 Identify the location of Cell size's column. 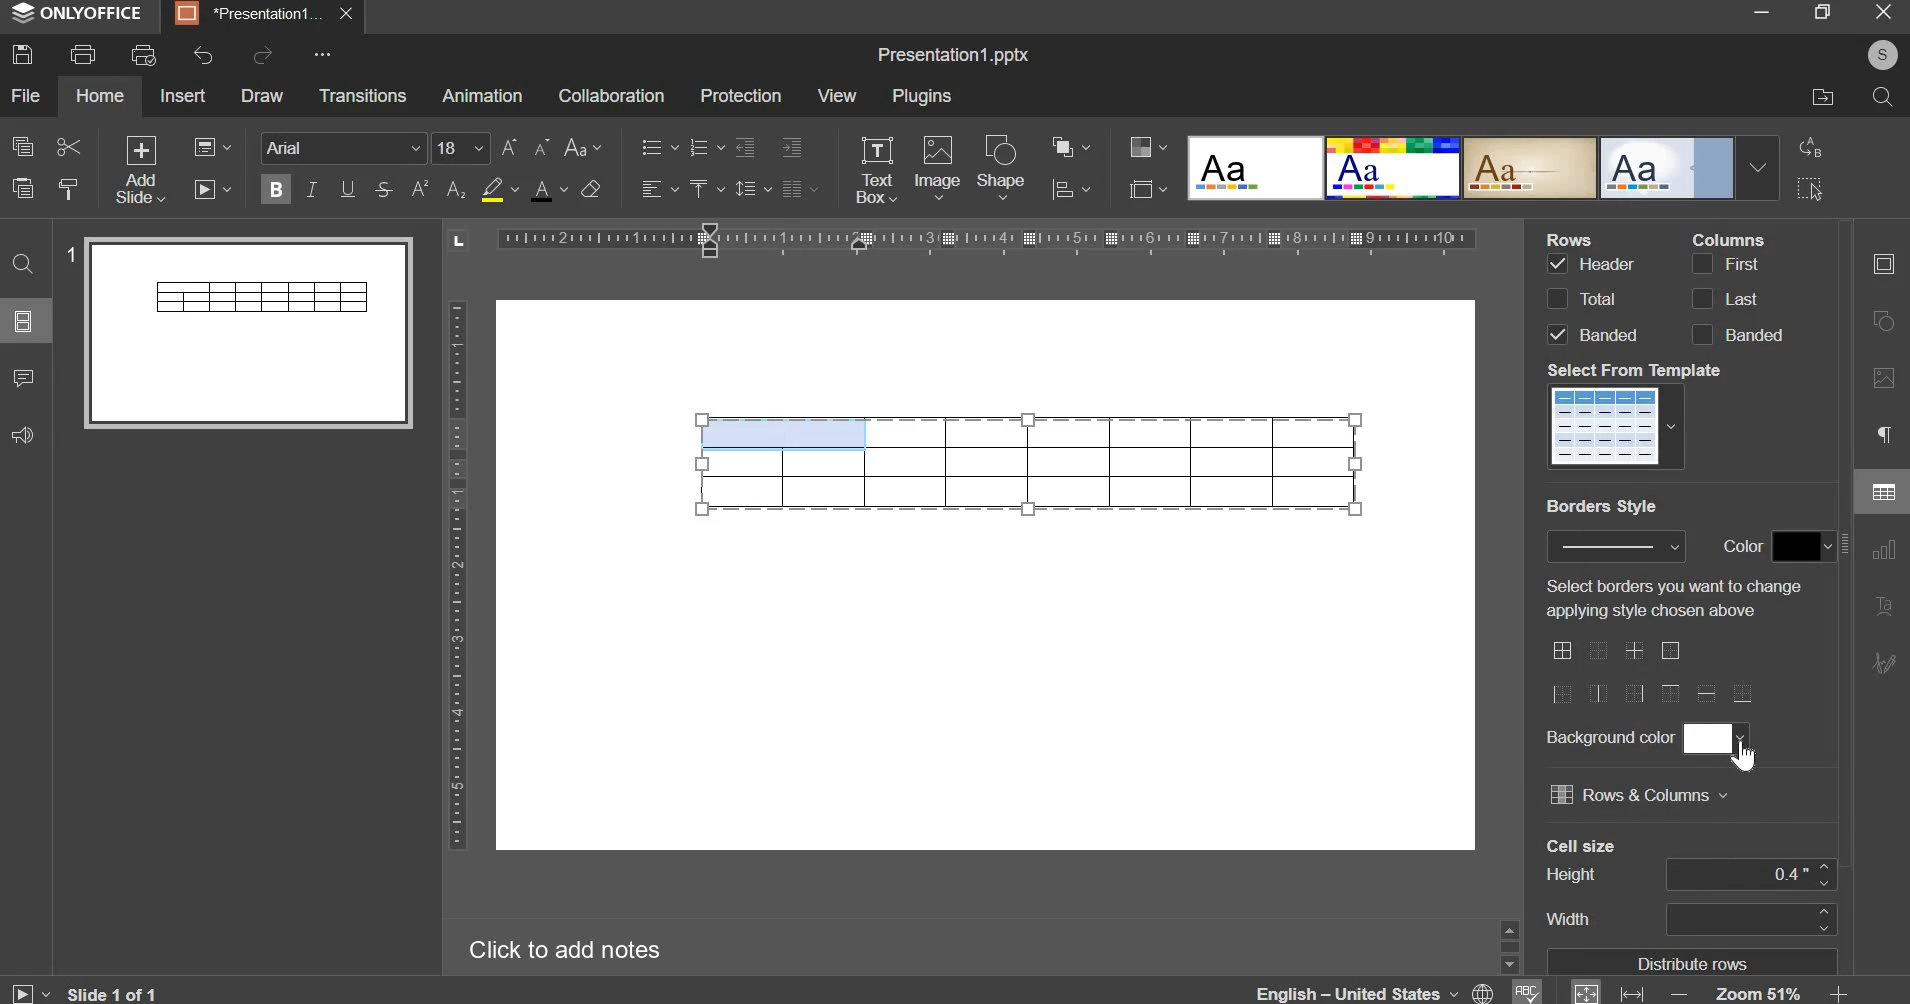
(1581, 884).